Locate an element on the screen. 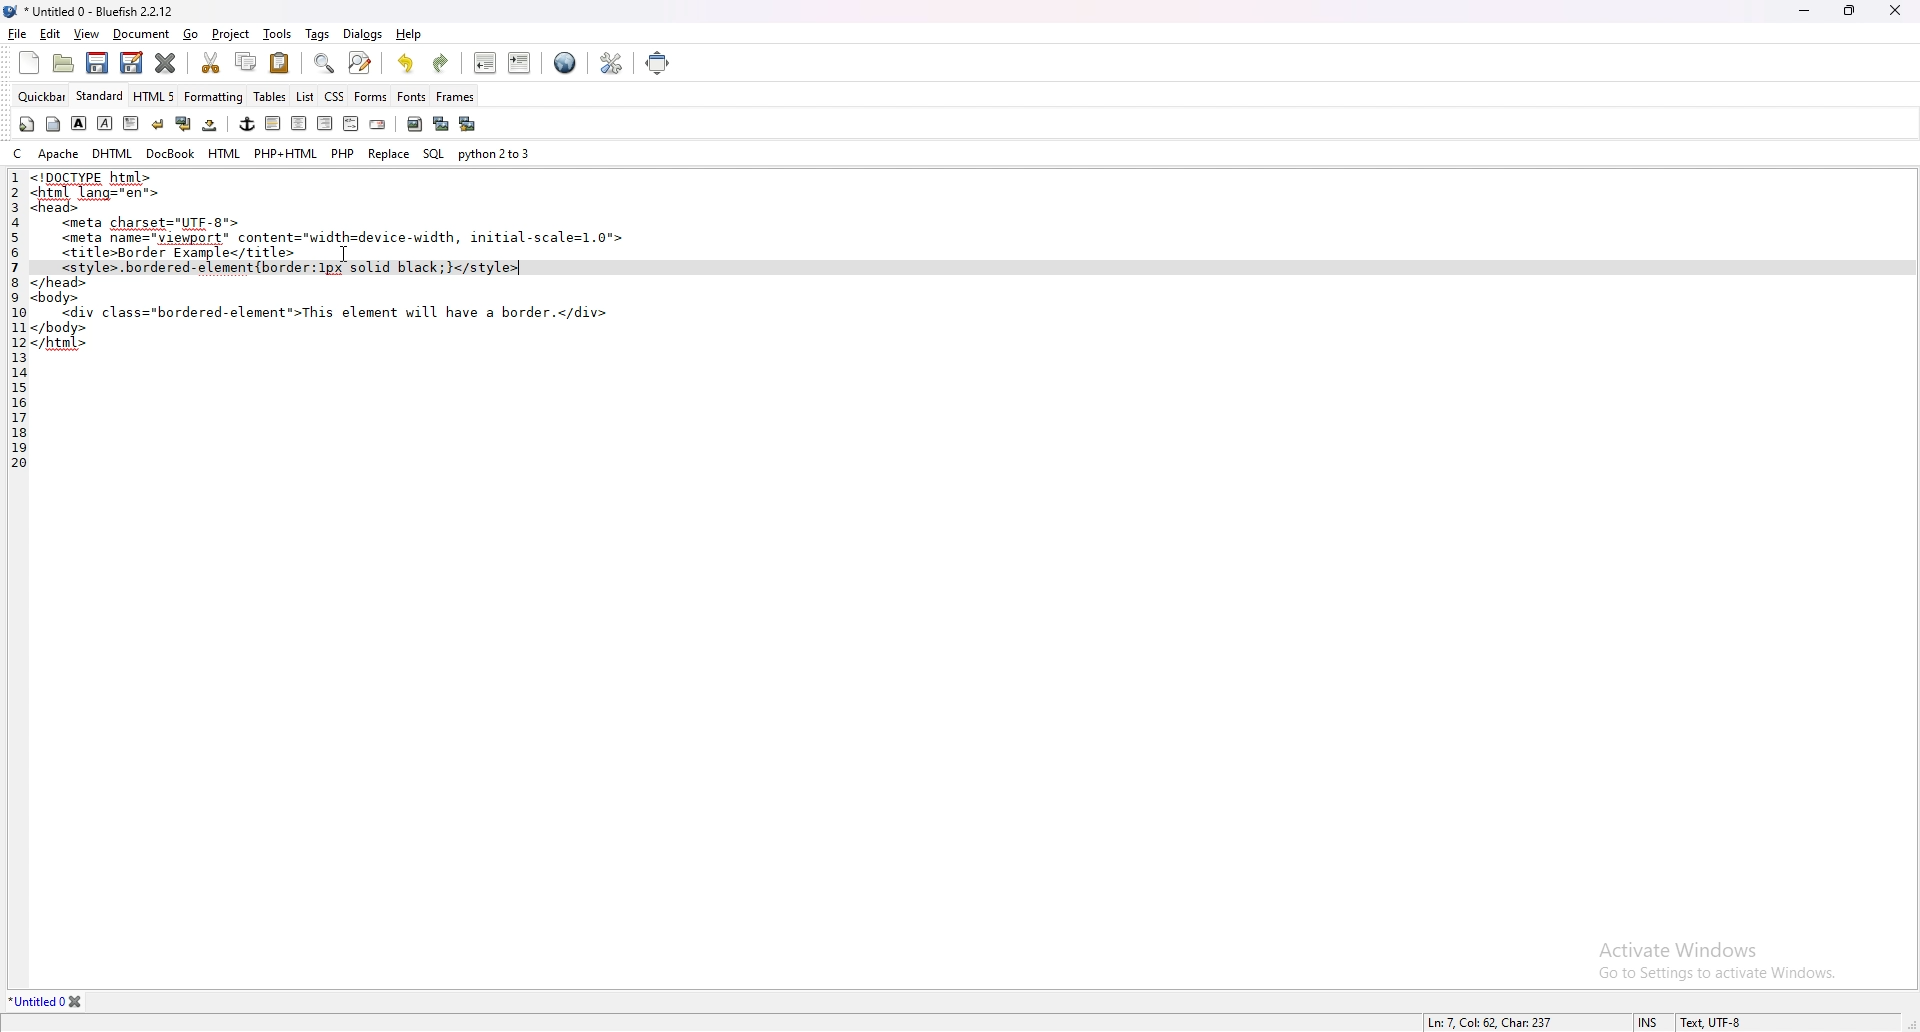 This screenshot has height=1032, width=1920. center justify is located at coordinates (300, 123).